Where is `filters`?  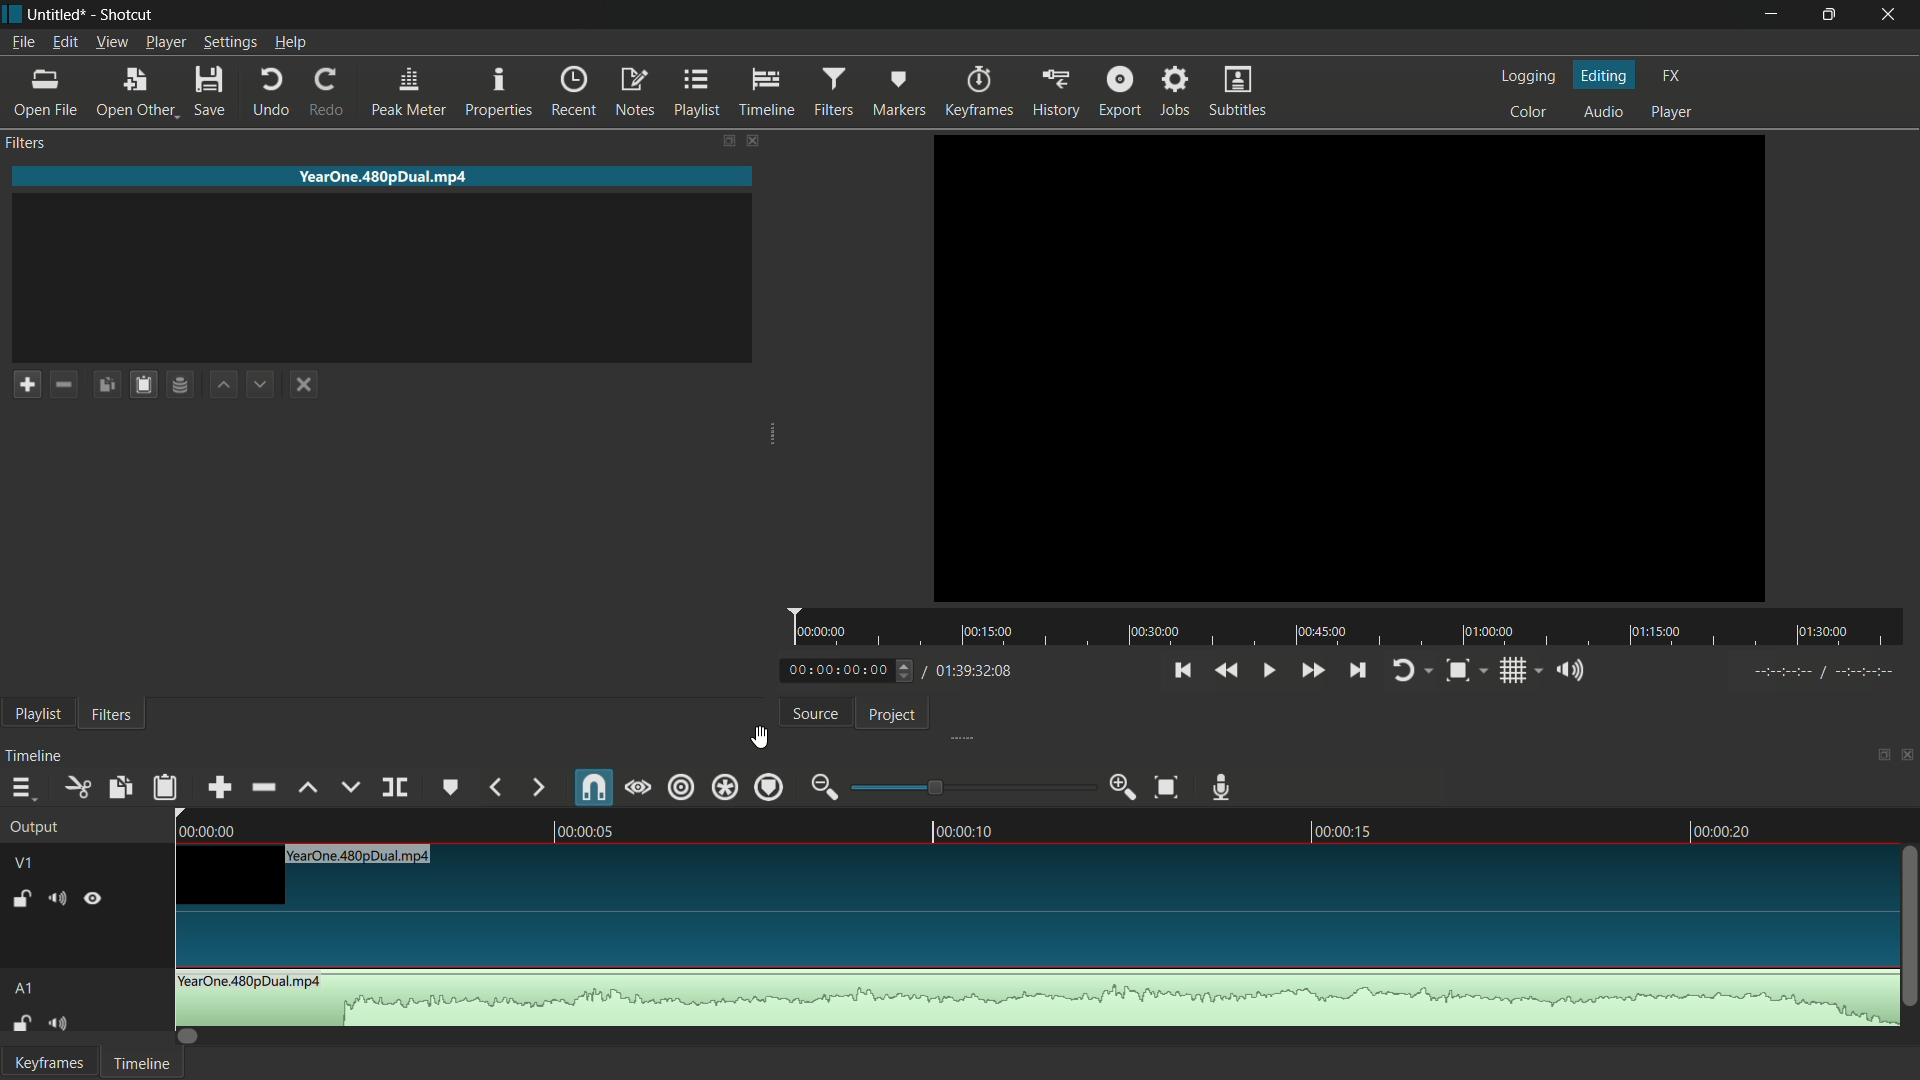
filters is located at coordinates (26, 144).